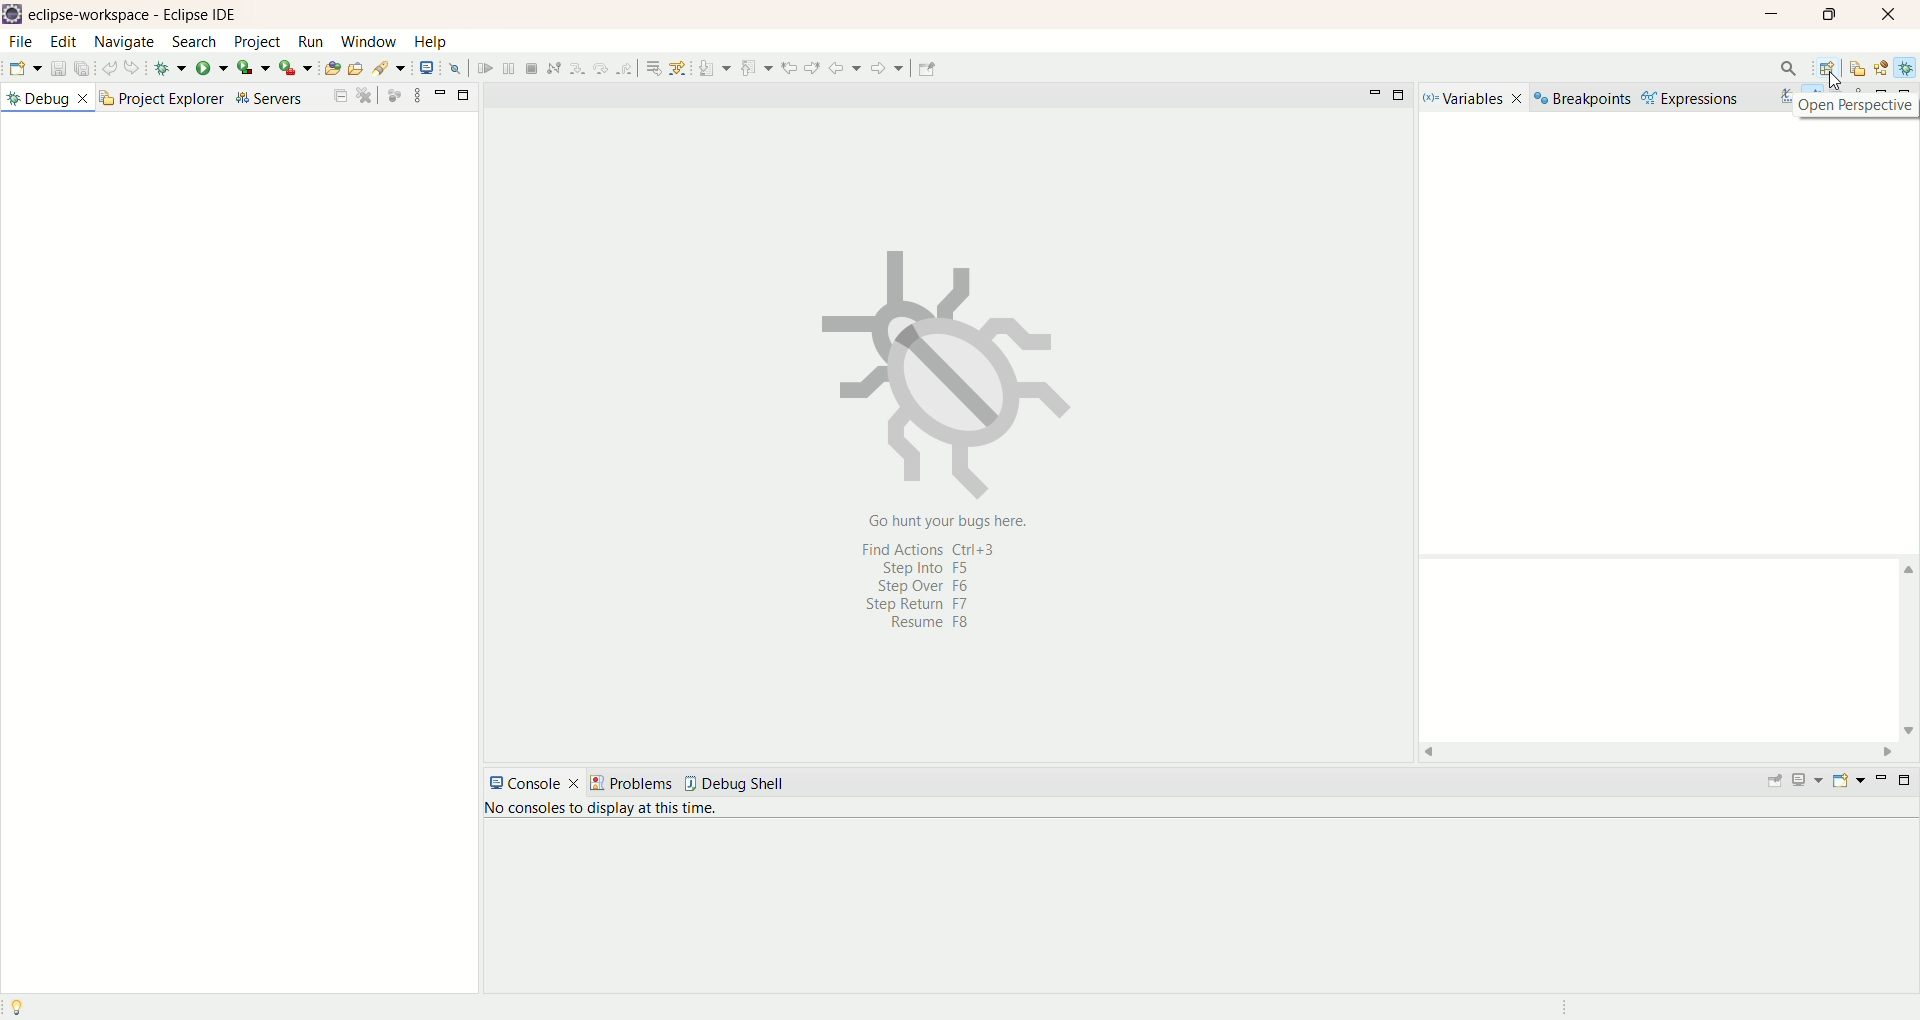  What do you see at coordinates (22, 68) in the screenshot?
I see `new` at bounding box center [22, 68].